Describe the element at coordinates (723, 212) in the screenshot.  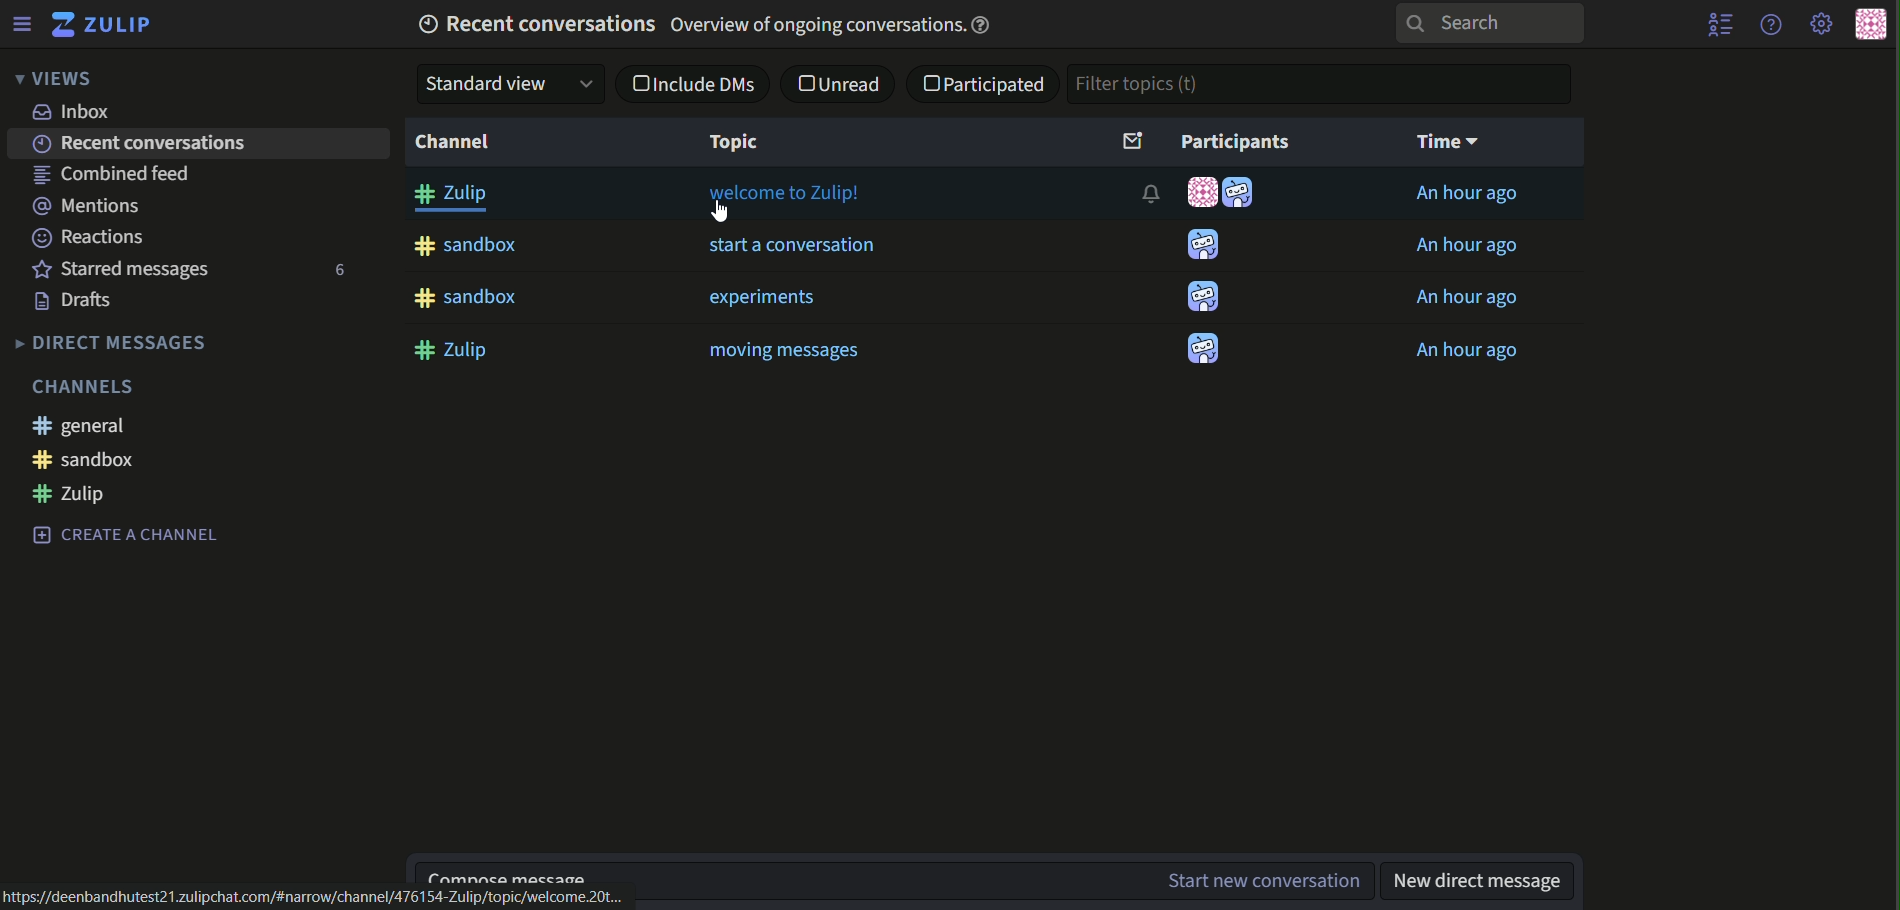
I see `Cursor` at that location.